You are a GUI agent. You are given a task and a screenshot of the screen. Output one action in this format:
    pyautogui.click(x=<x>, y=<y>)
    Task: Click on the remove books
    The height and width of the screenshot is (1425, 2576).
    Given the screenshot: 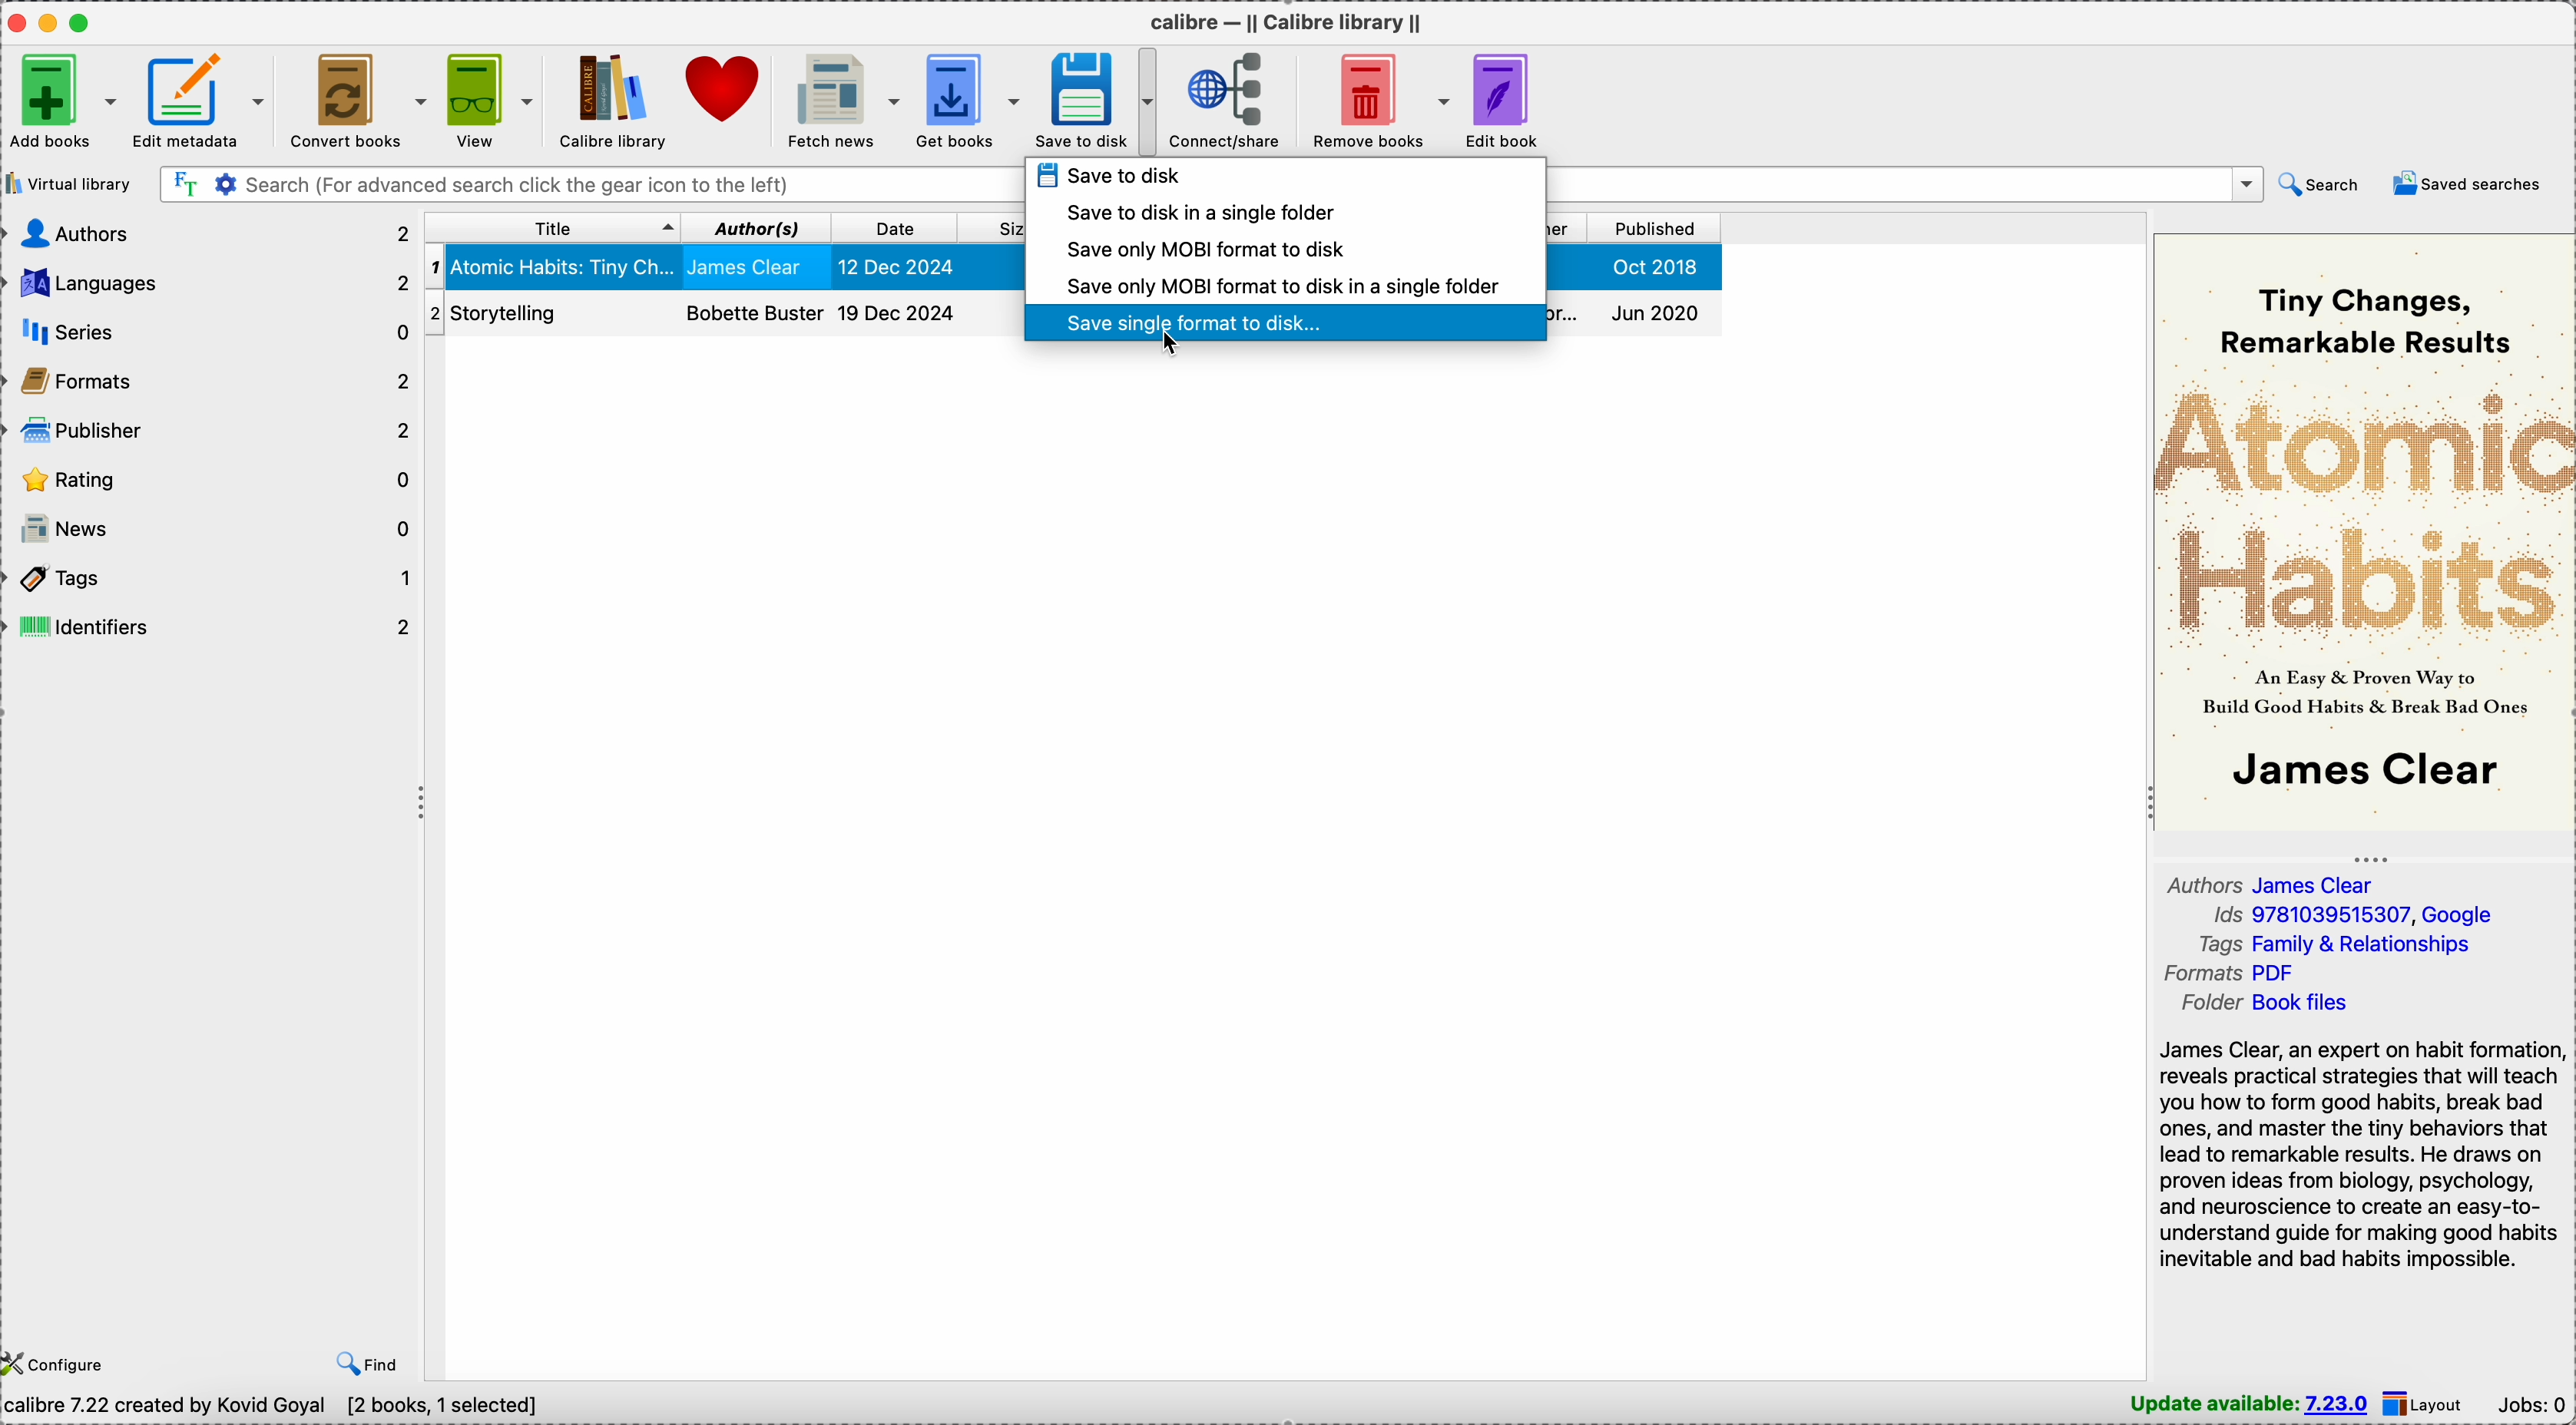 What is the action you would take?
    pyautogui.click(x=1376, y=99)
    